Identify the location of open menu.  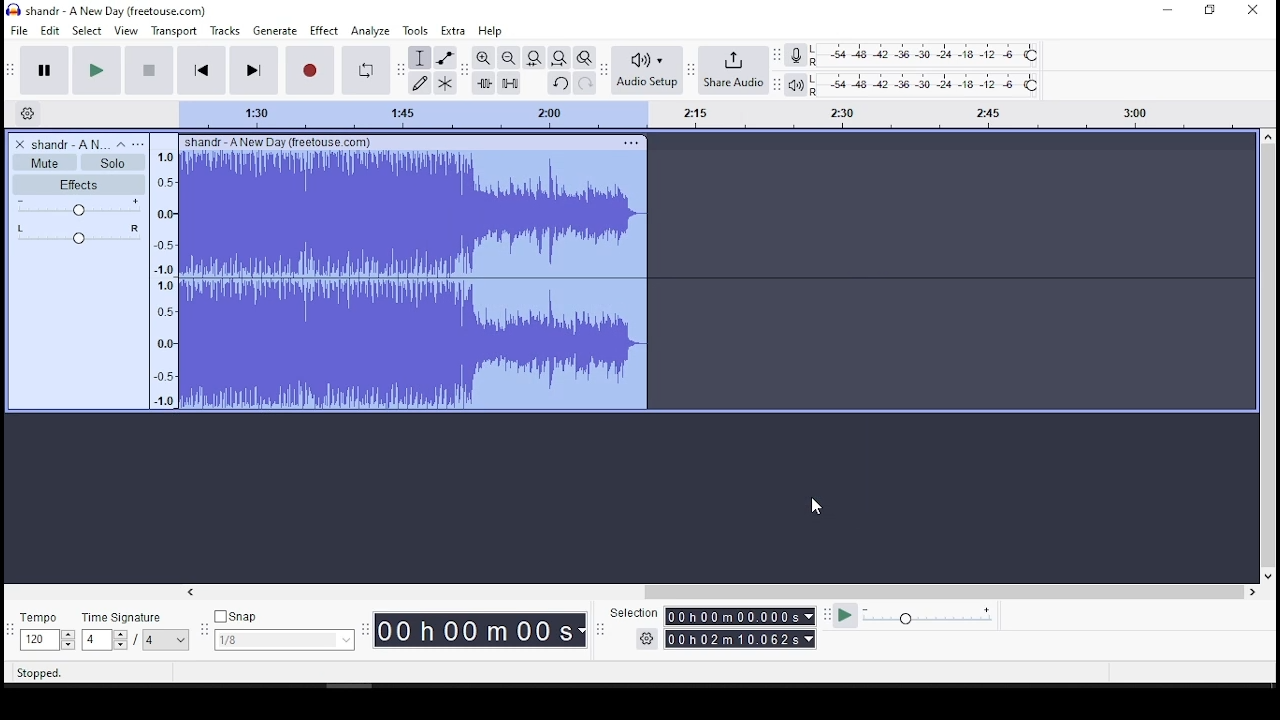
(140, 143).